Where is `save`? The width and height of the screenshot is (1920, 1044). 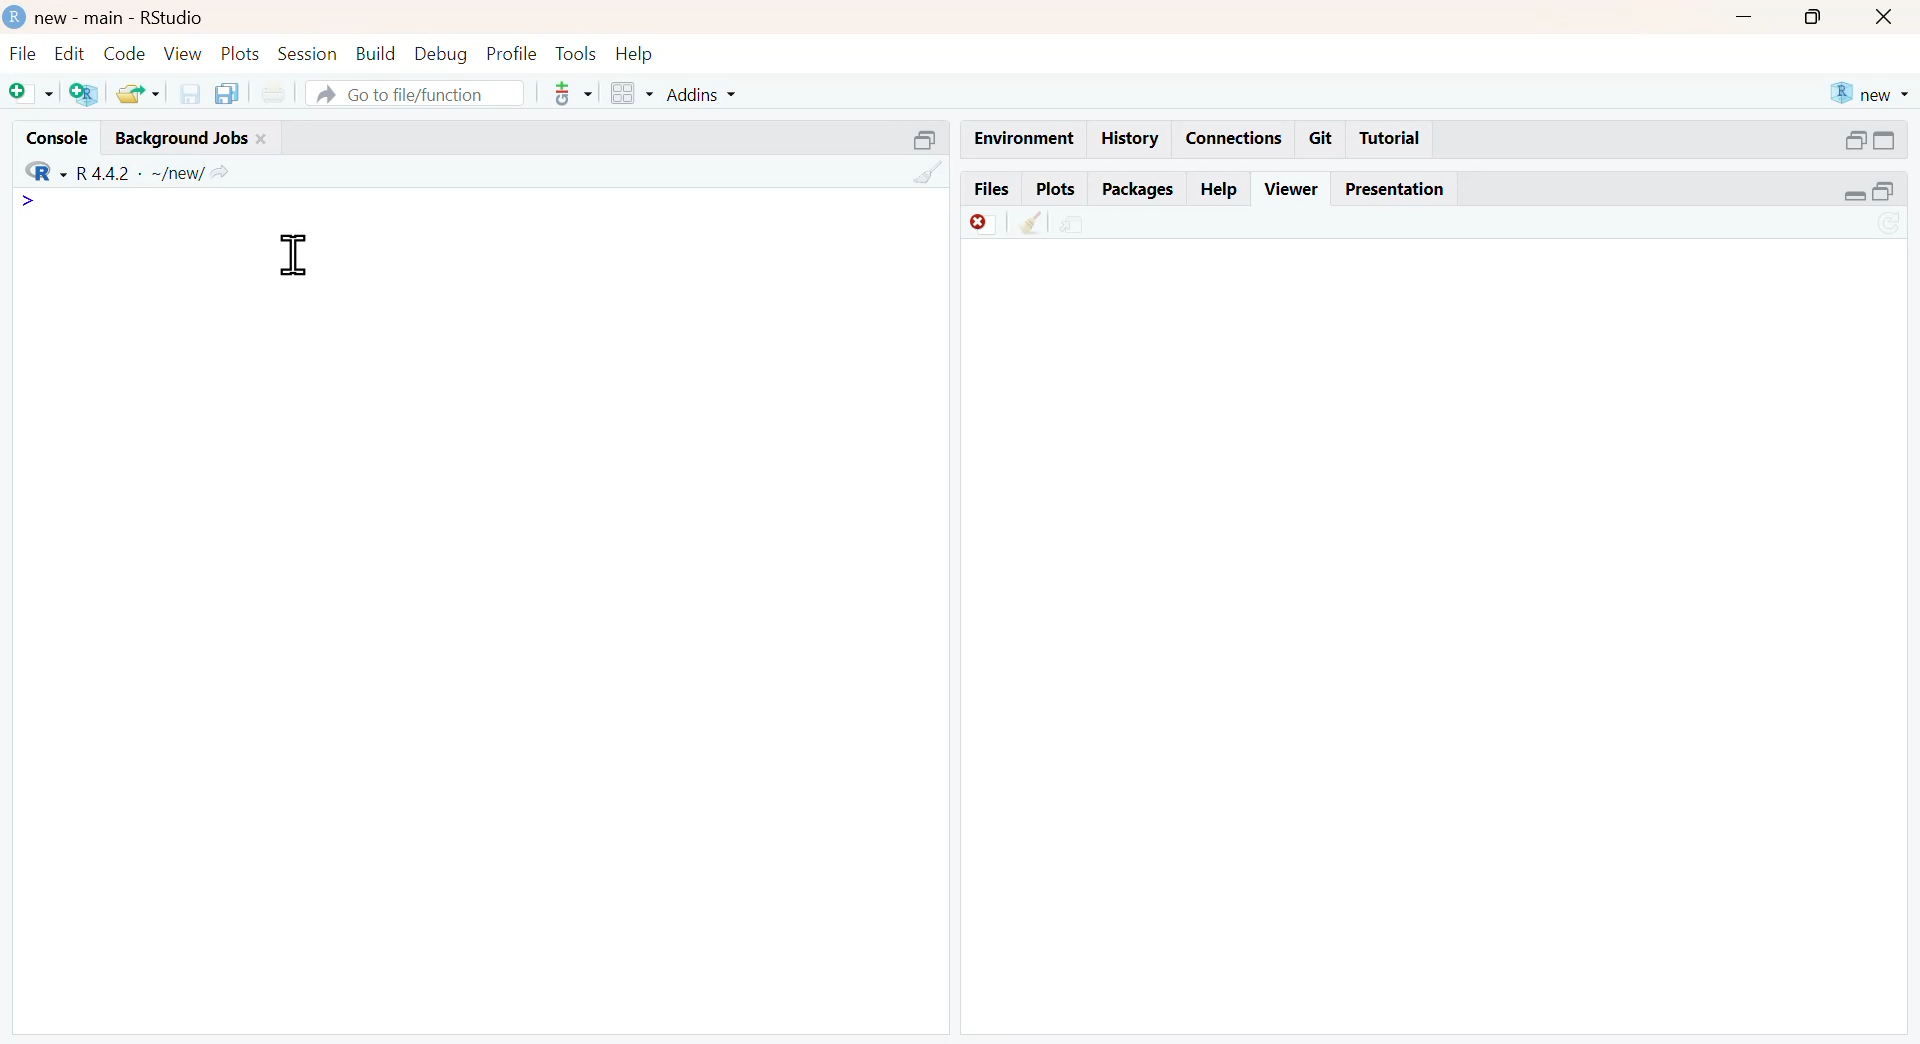 save is located at coordinates (192, 93).